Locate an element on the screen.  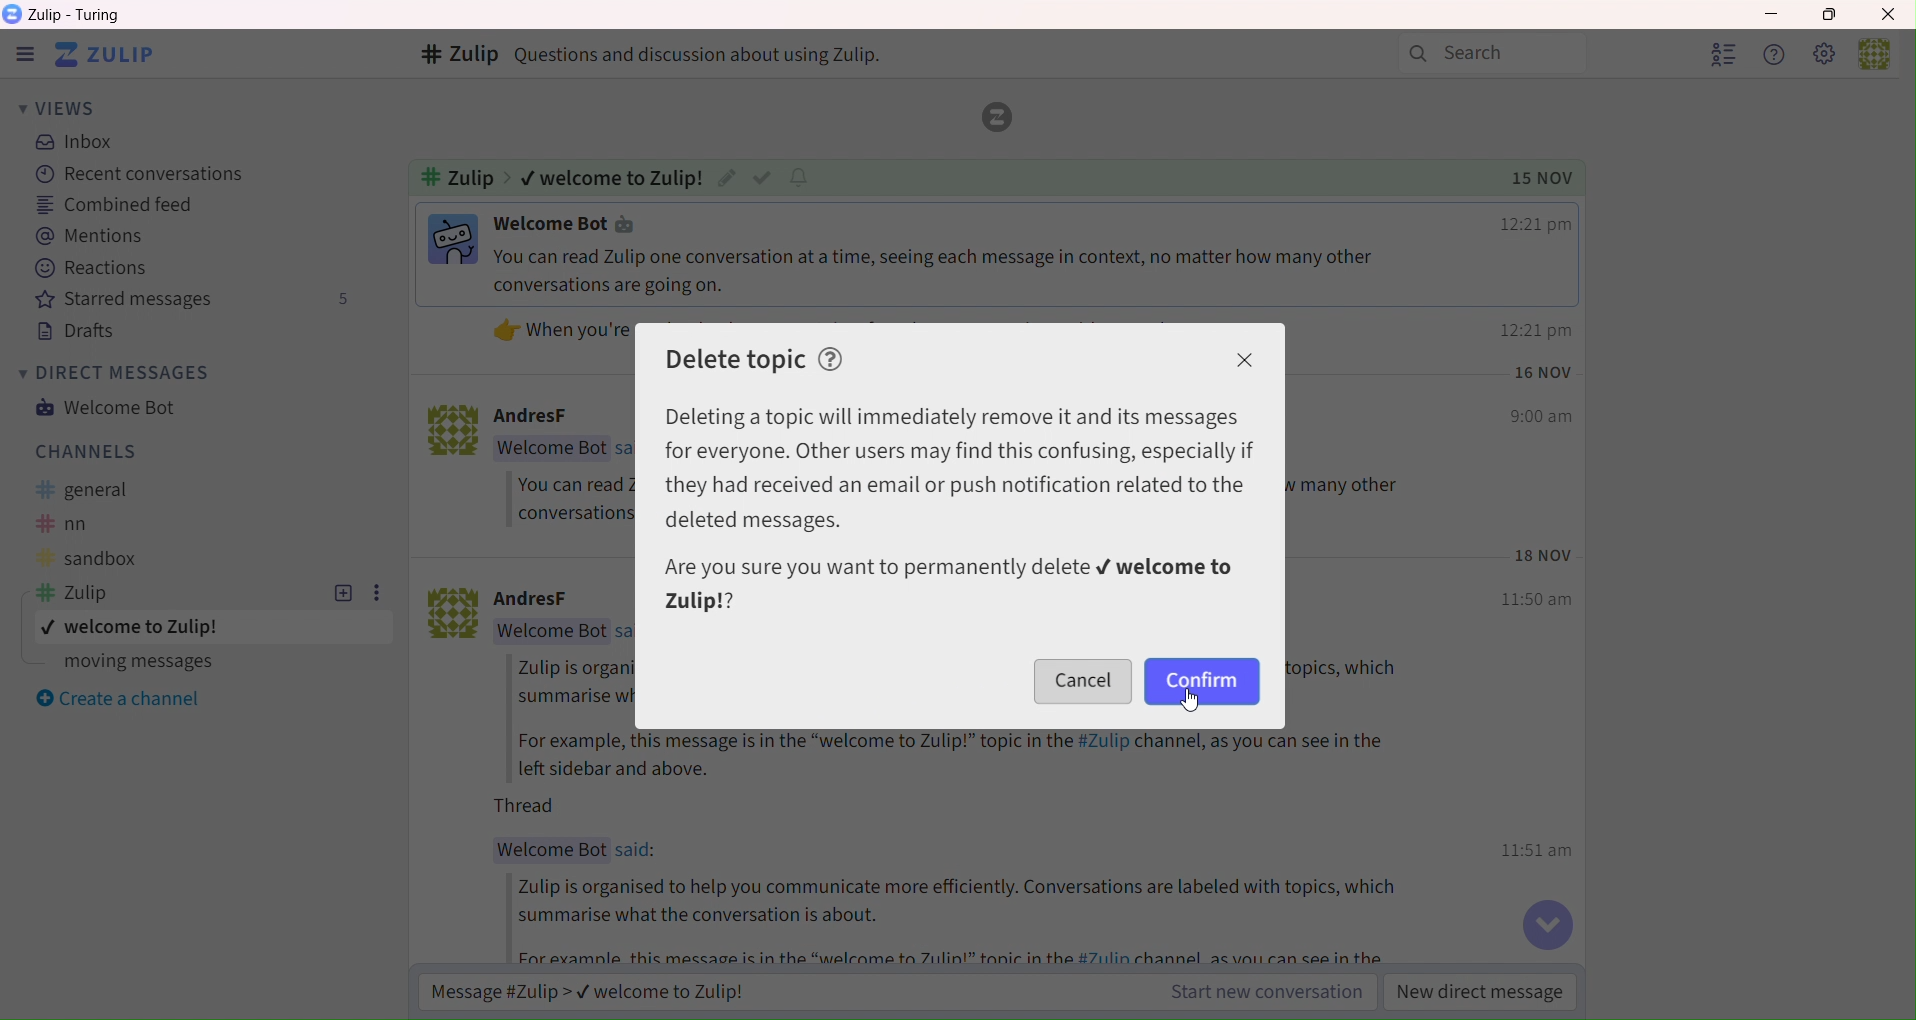
Text is located at coordinates (535, 806).